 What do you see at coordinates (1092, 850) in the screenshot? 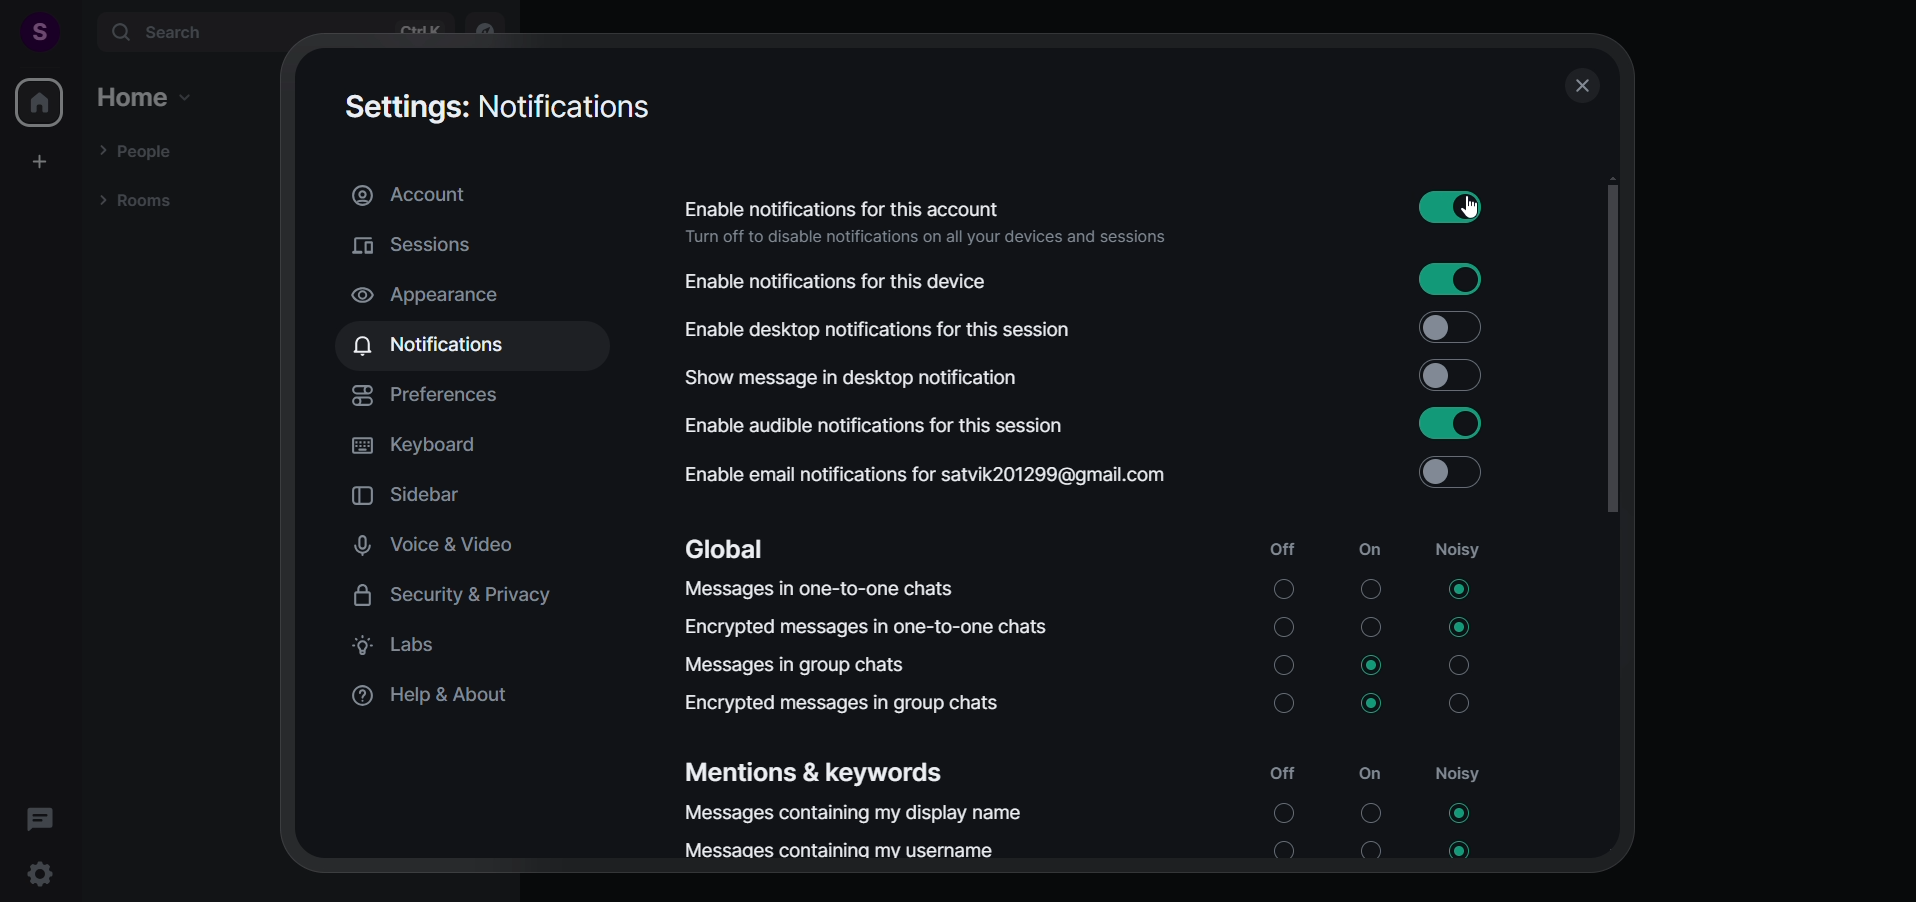
I see `message containing my username` at bounding box center [1092, 850].